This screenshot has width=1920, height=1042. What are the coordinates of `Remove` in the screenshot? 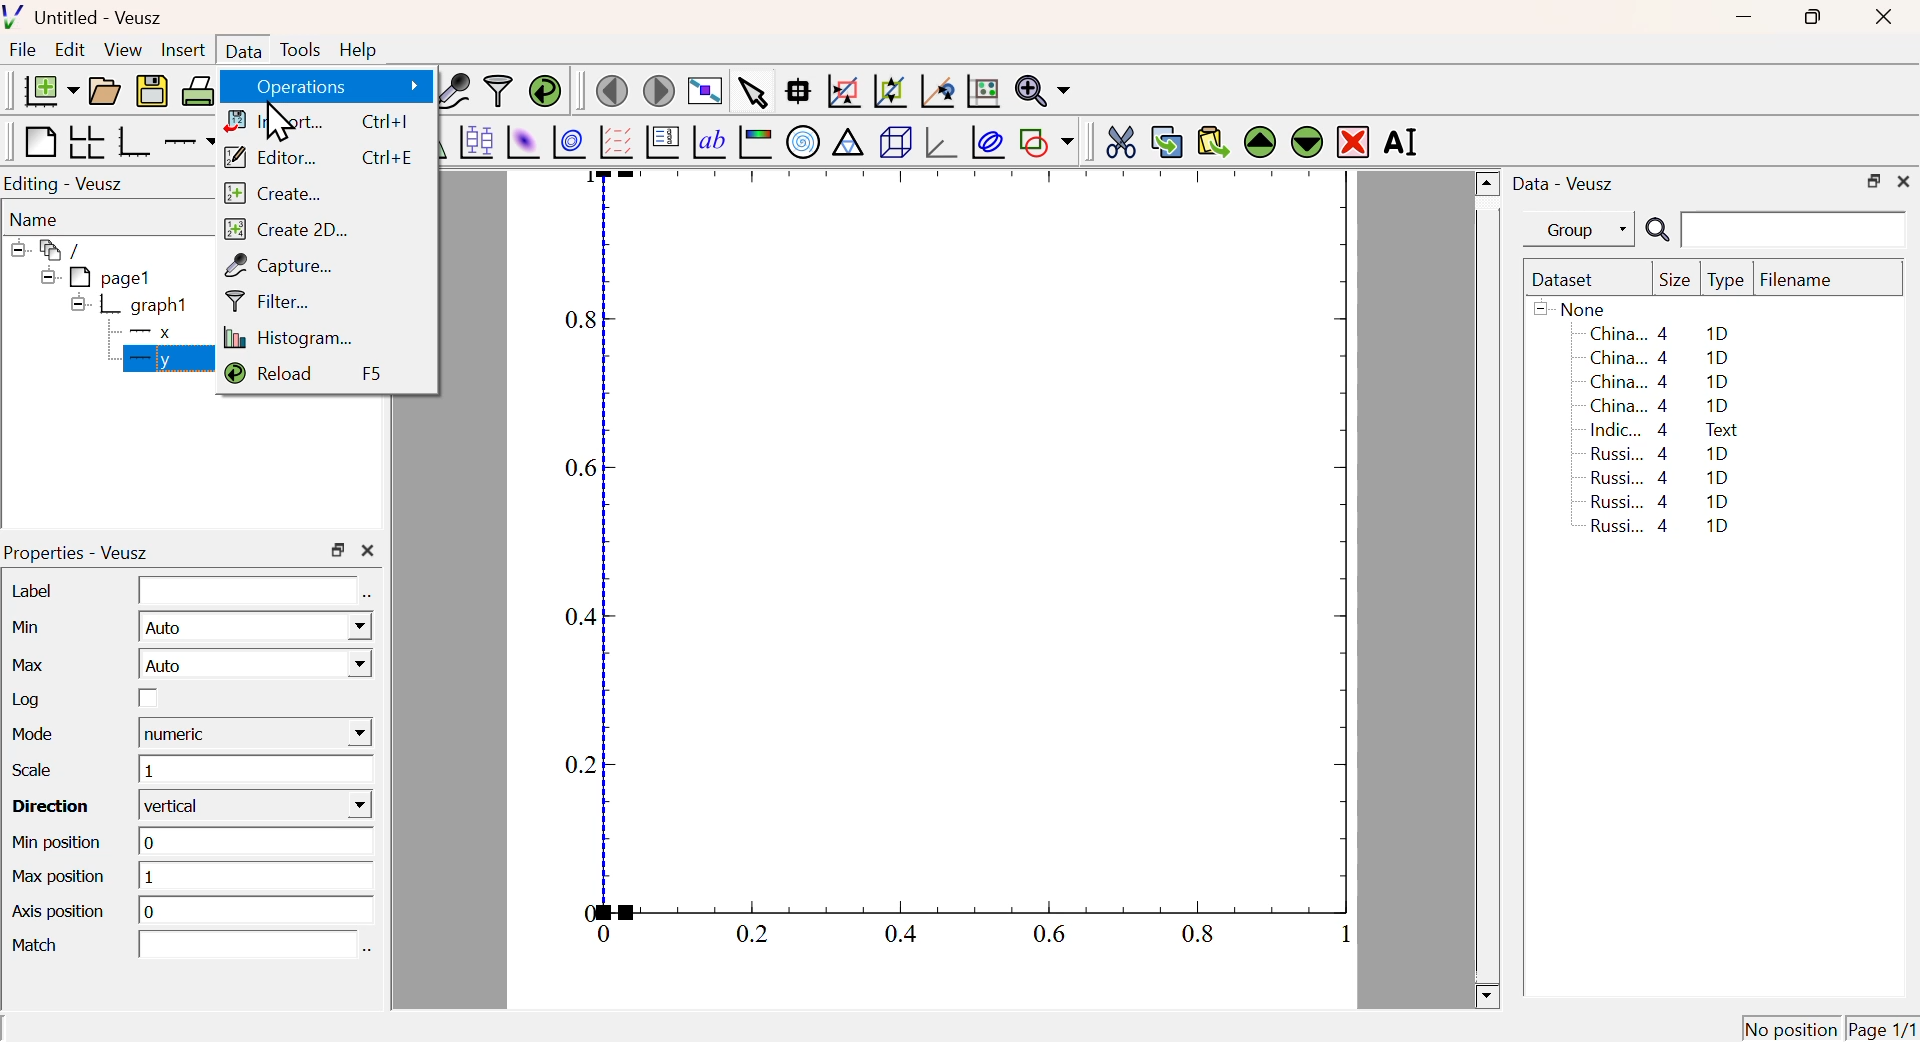 It's located at (1354, 143).